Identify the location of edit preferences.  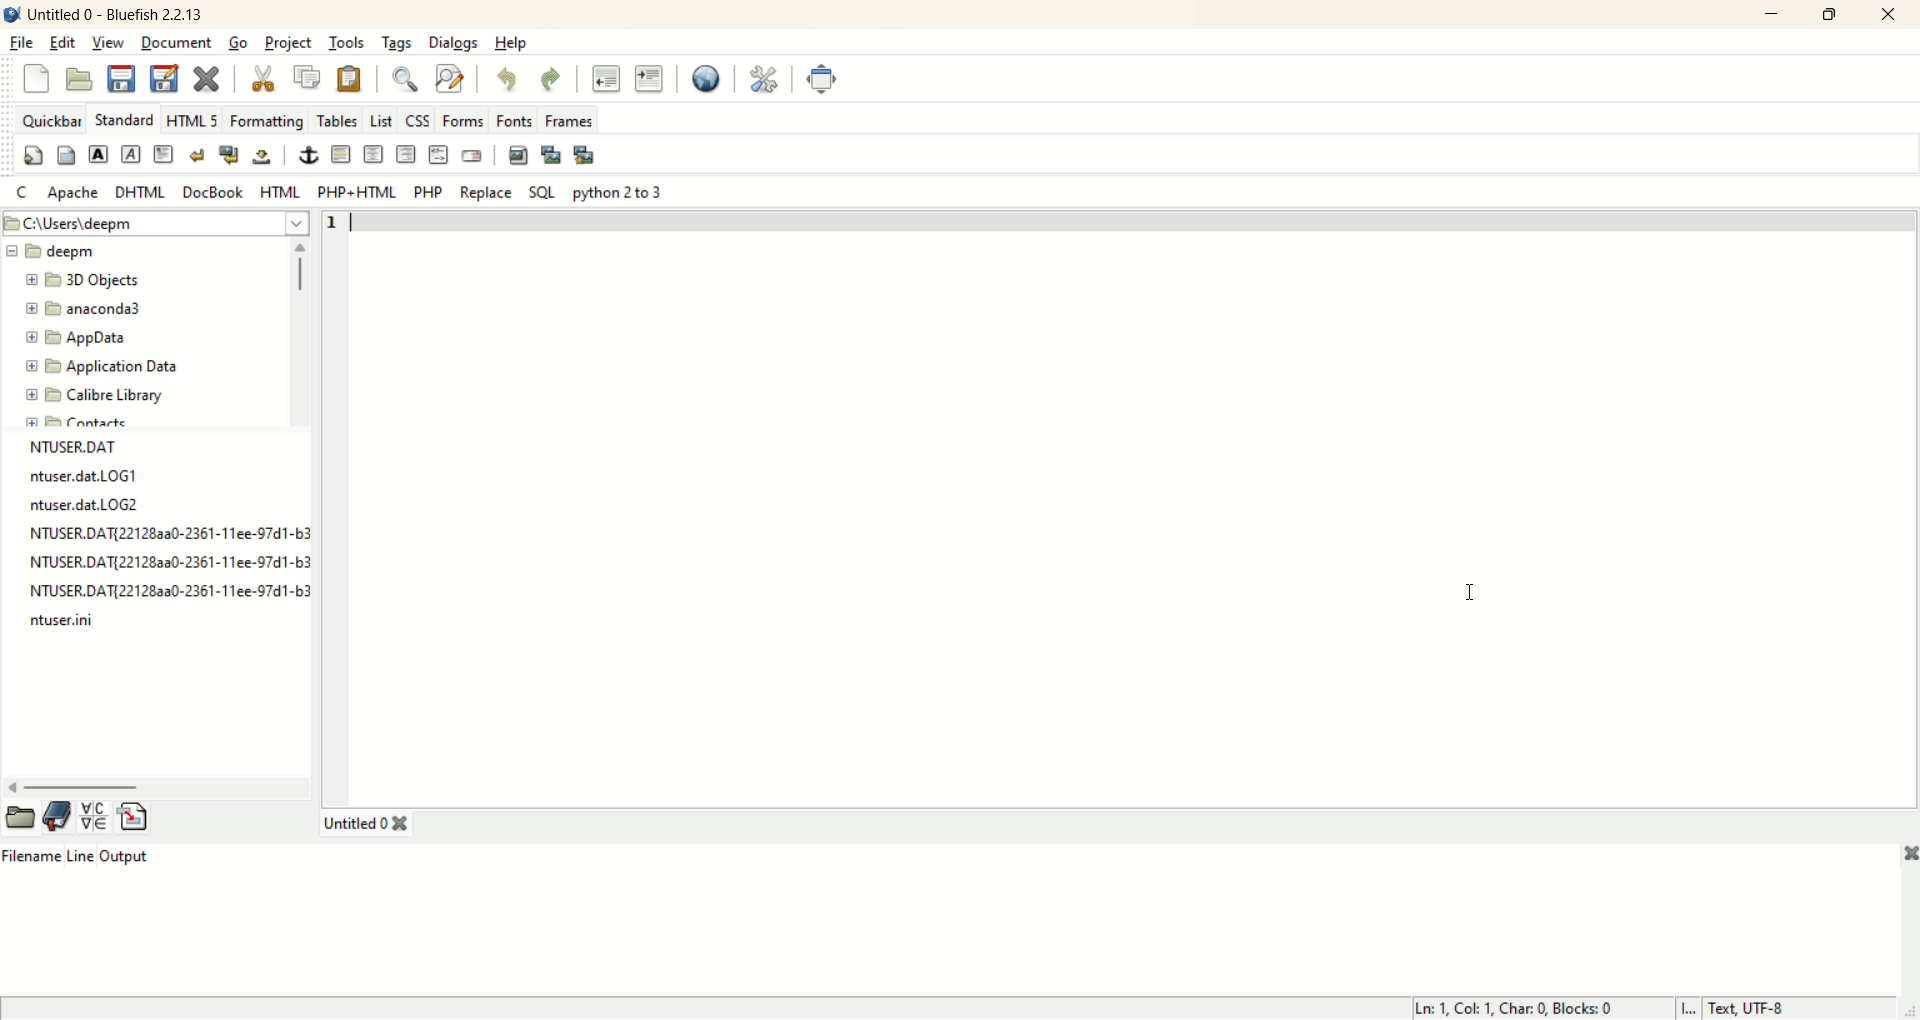
(764, 80).